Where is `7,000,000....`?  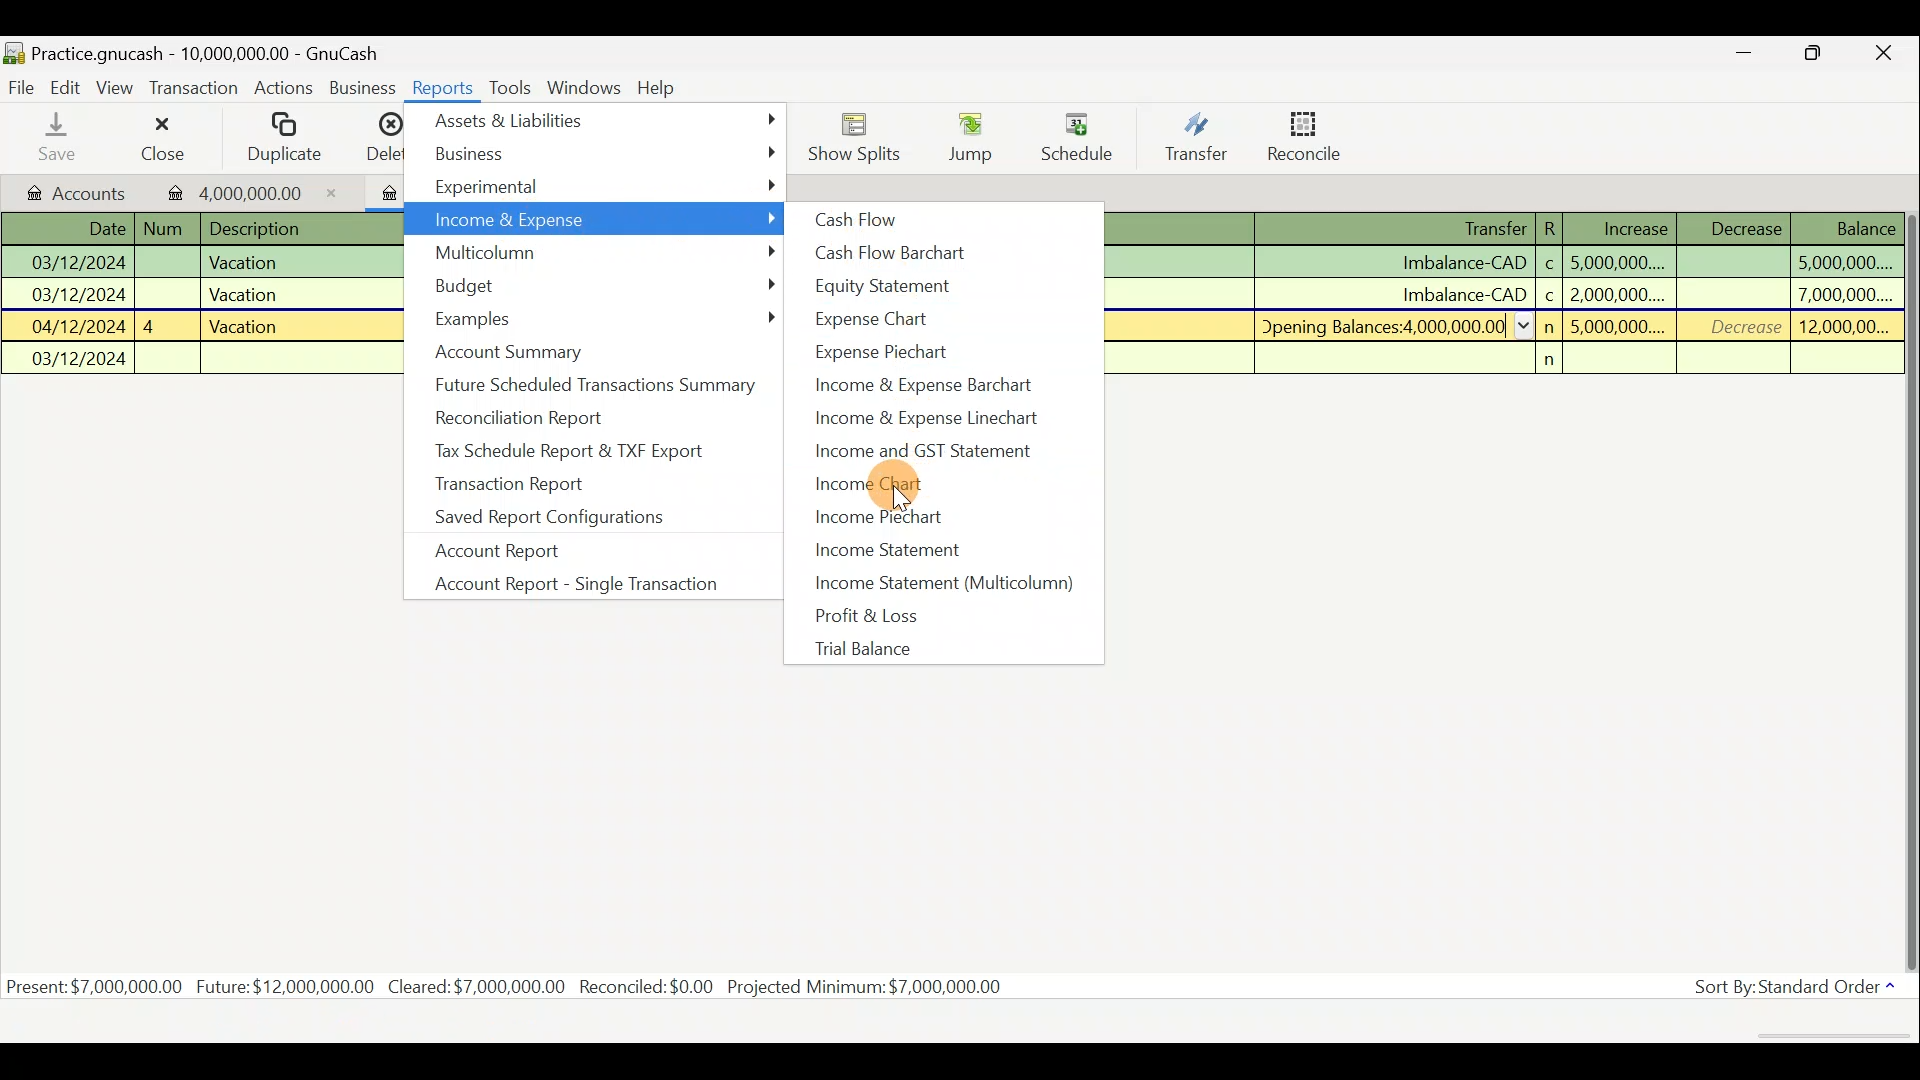 7,000,000.... is located at coordinates (1845, 294).